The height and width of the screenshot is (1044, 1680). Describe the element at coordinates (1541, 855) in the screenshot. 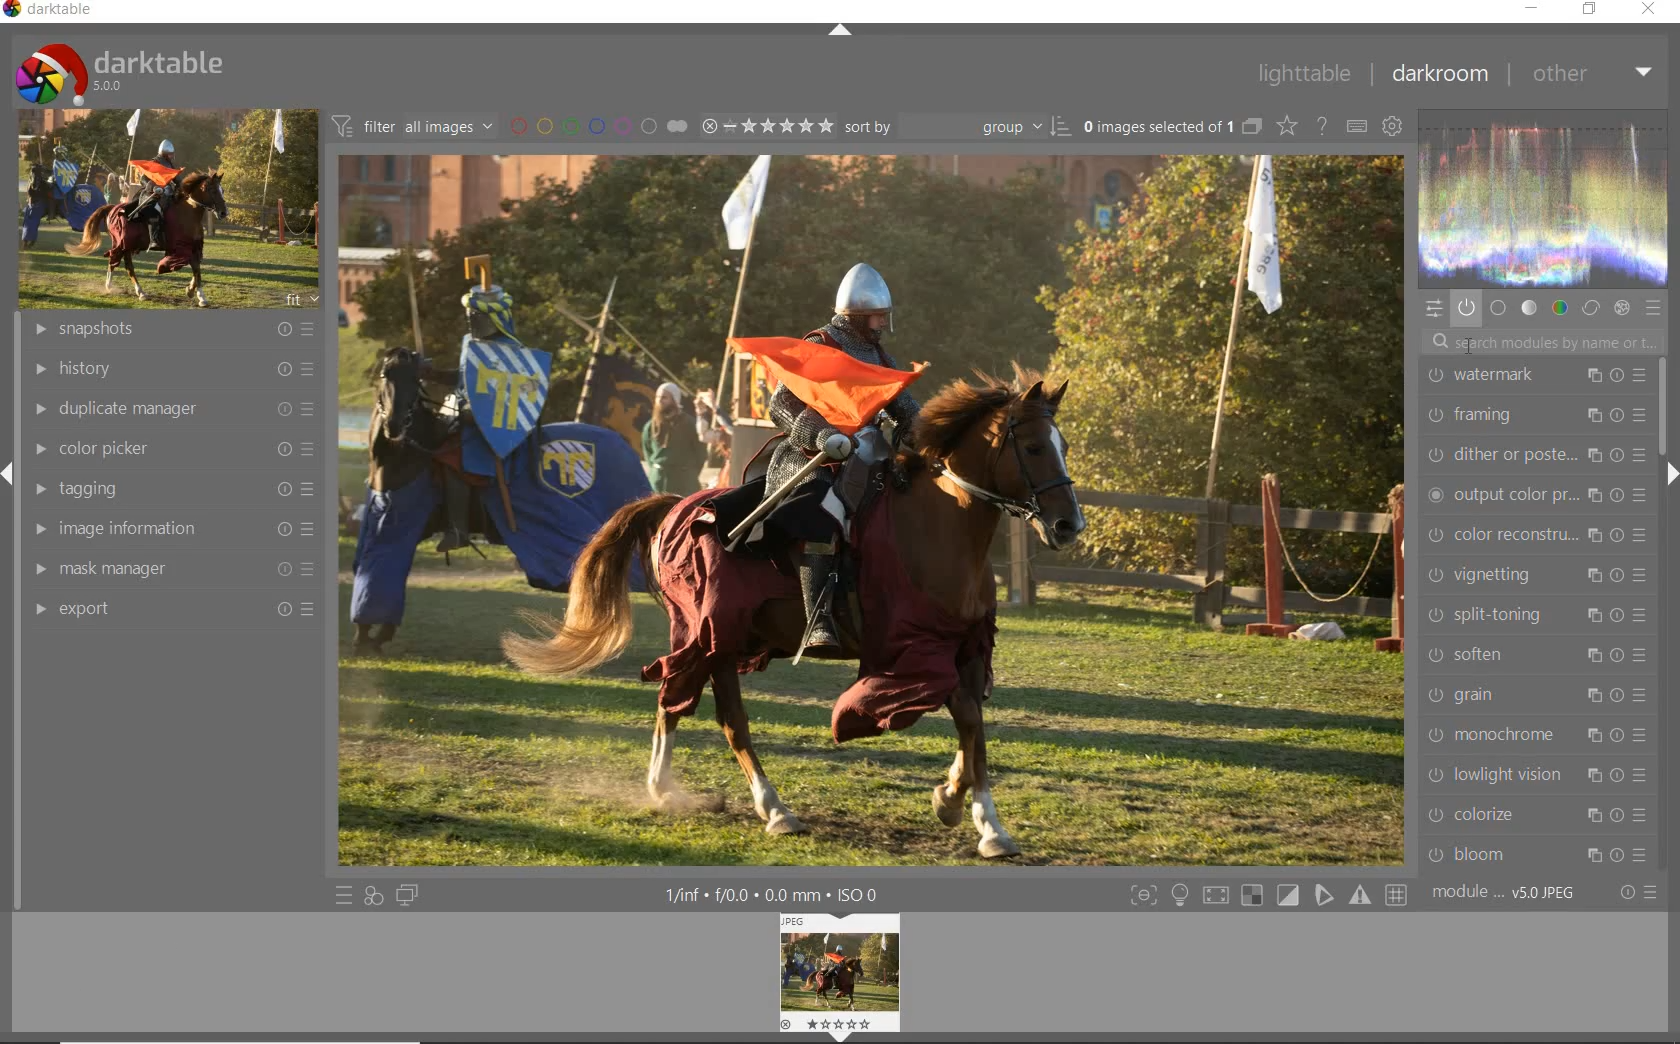

I see `bloom` at that location.